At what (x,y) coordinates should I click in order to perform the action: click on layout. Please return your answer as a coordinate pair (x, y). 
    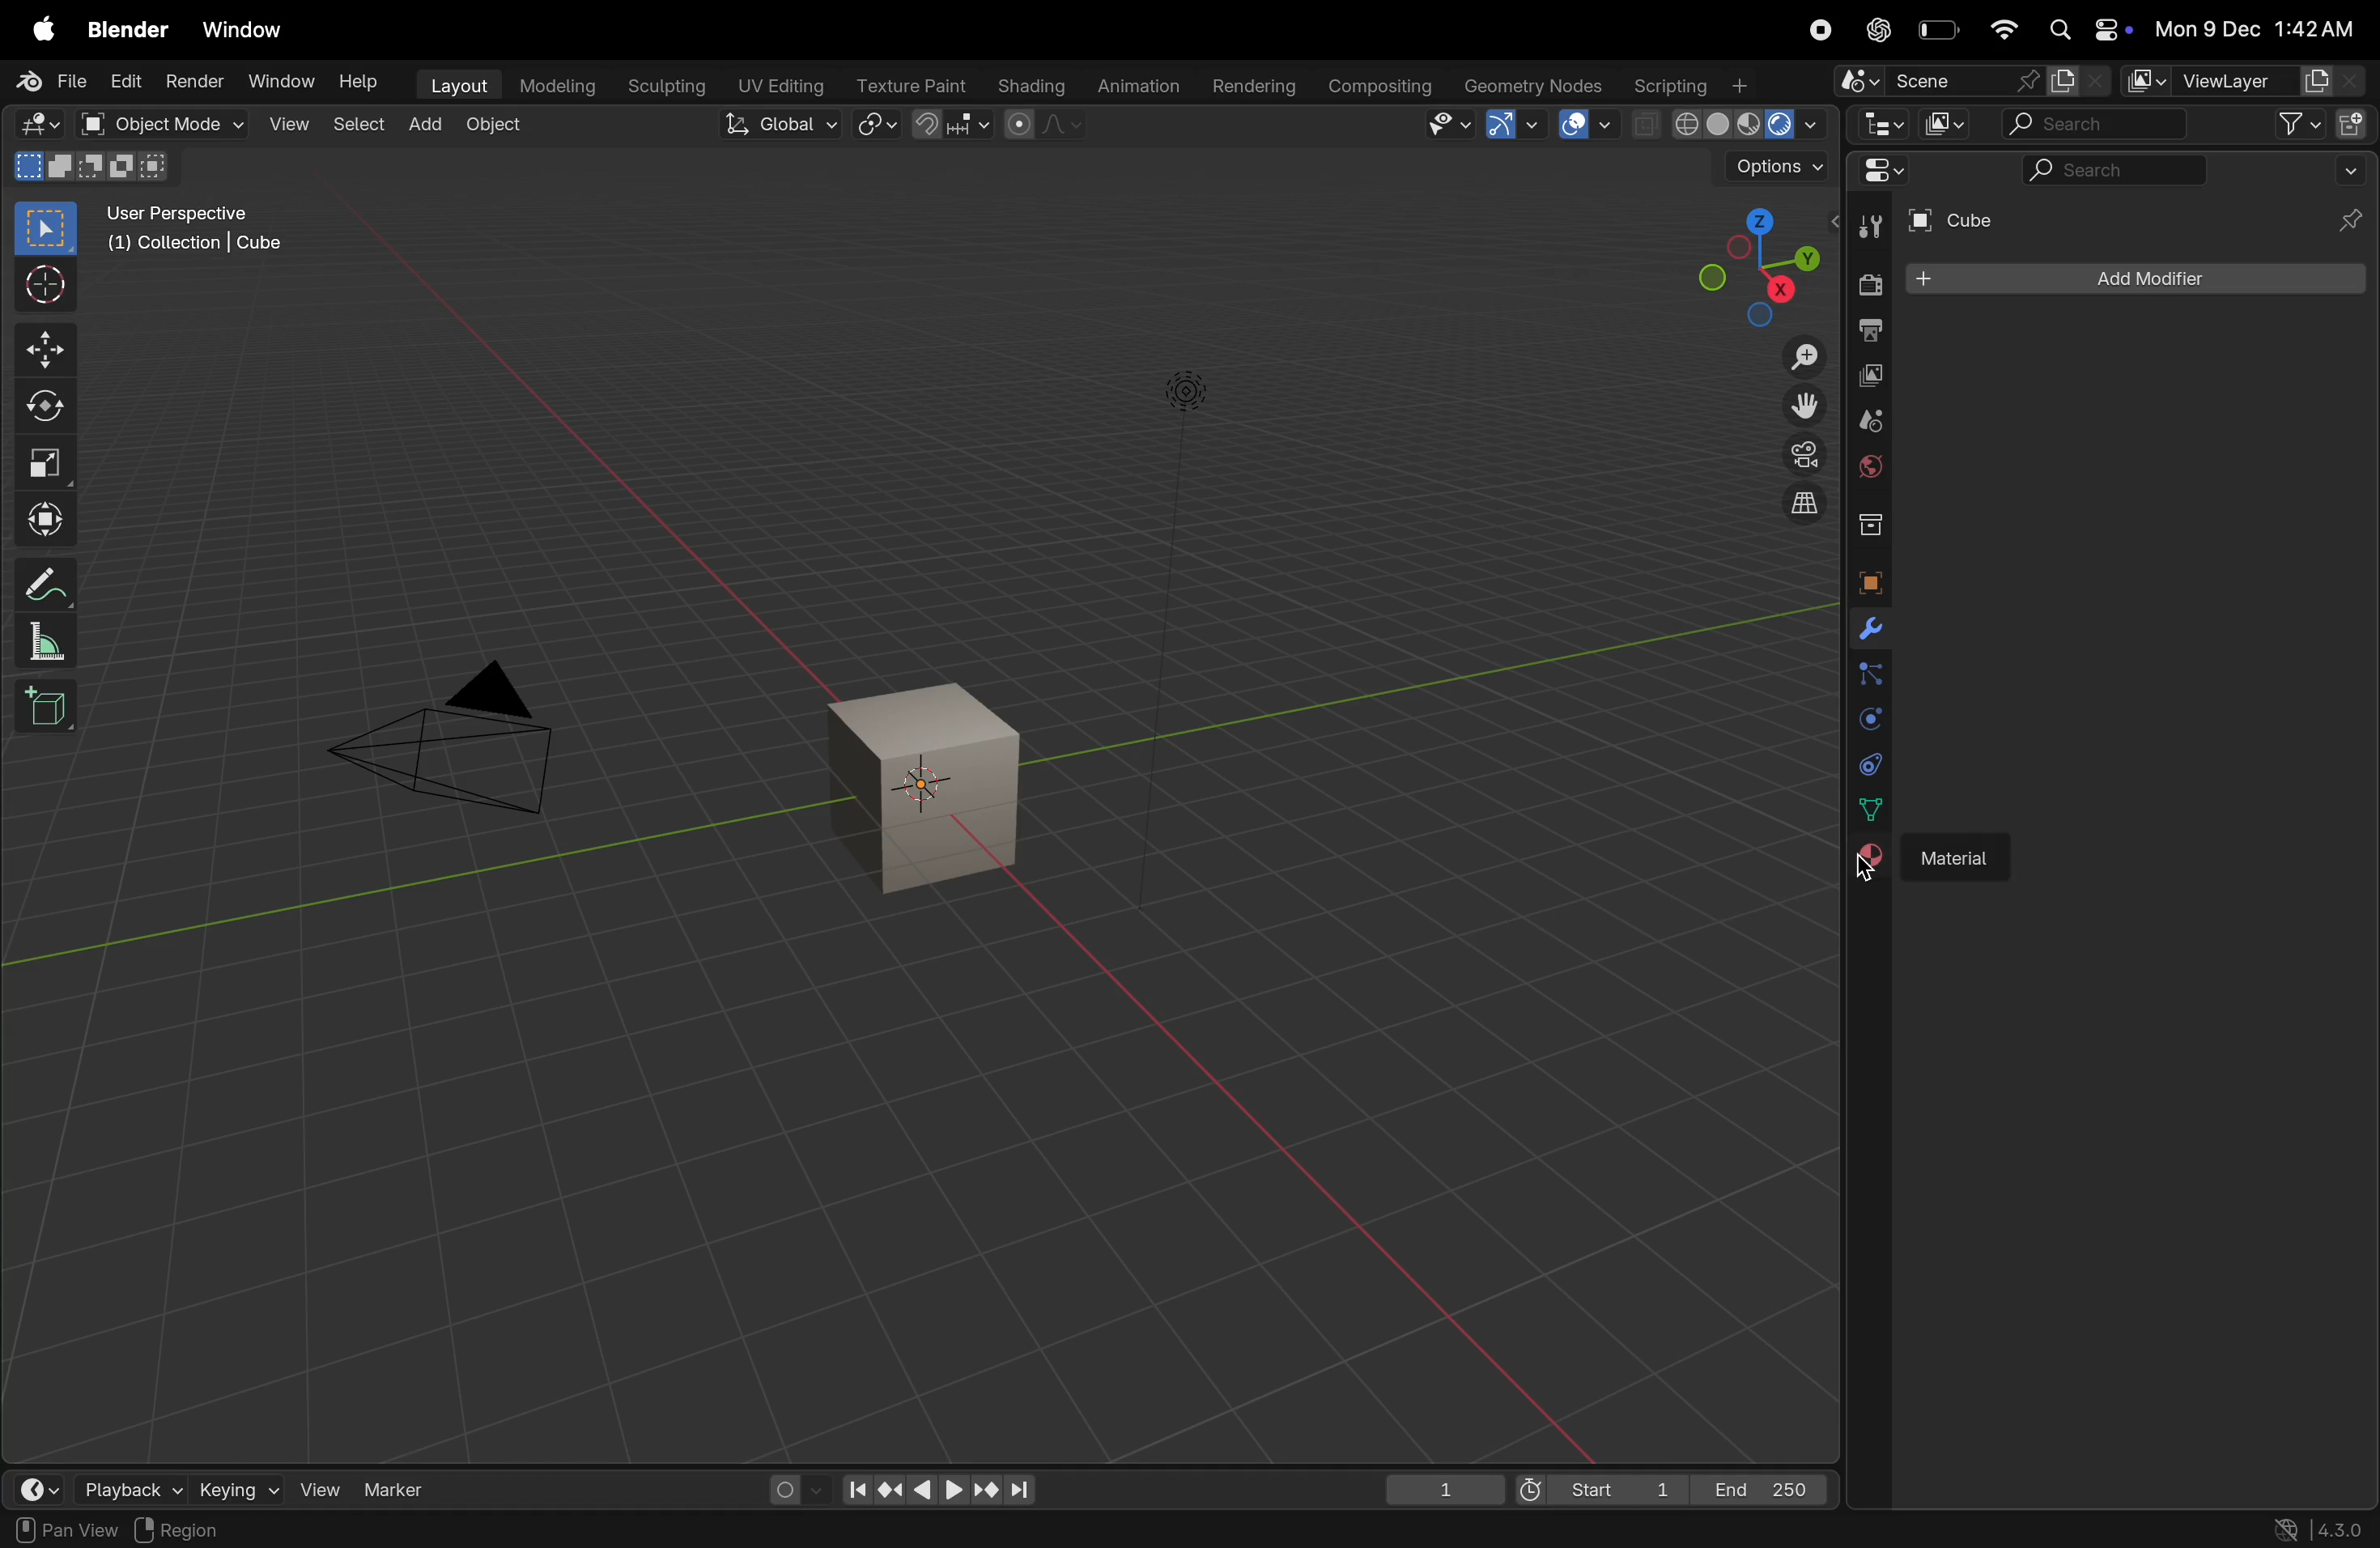
    Looking at the image, I should click on (456, 87).